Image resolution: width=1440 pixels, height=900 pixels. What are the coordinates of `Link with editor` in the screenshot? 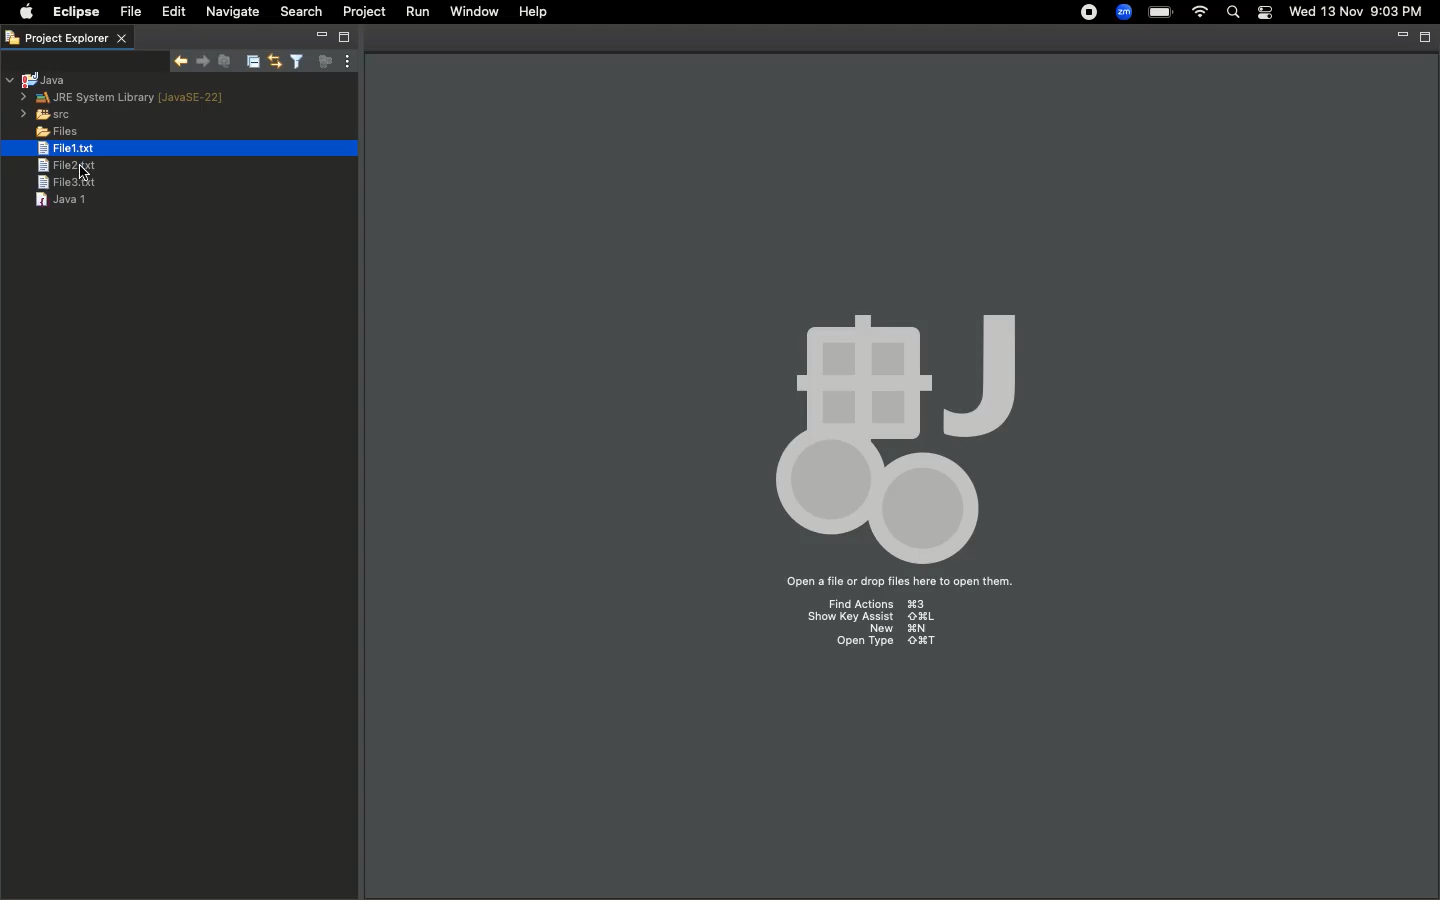 It's located at (273, 62).